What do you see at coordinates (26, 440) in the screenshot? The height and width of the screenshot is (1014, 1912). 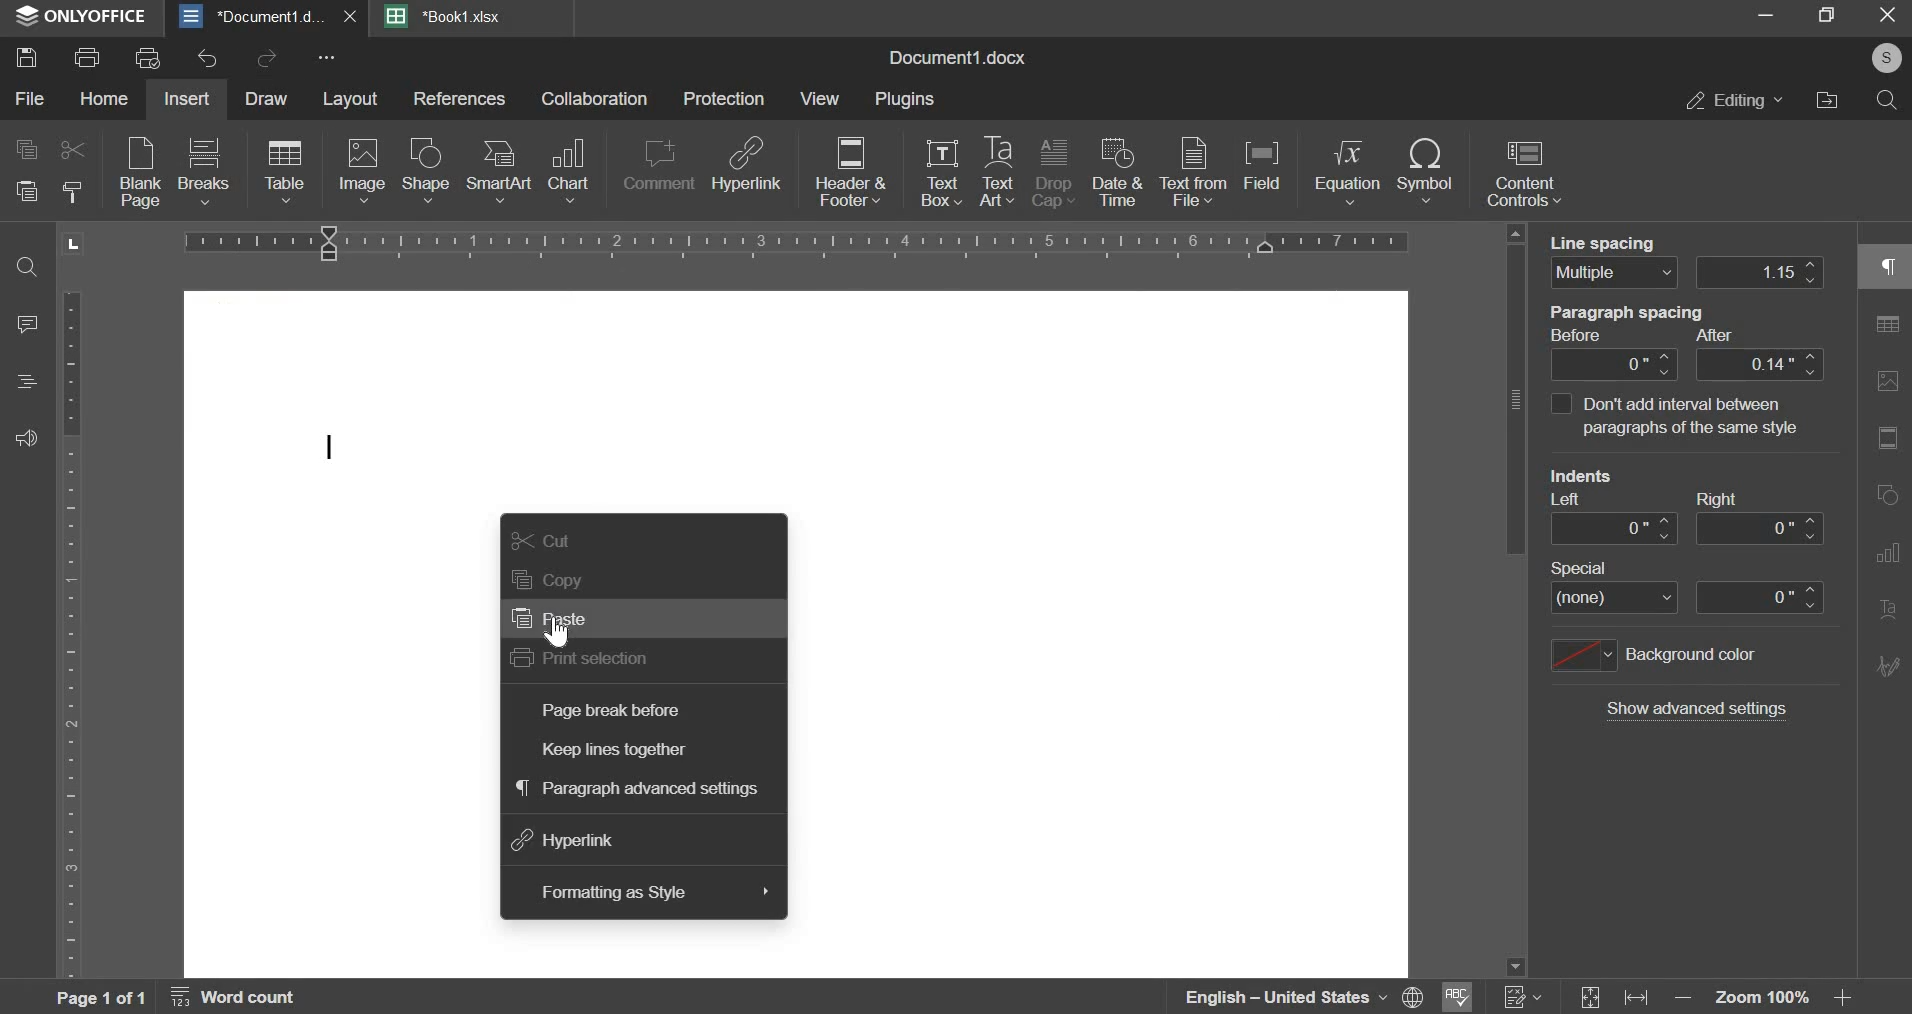 I see `feedback` at bounding box center [26, 440].